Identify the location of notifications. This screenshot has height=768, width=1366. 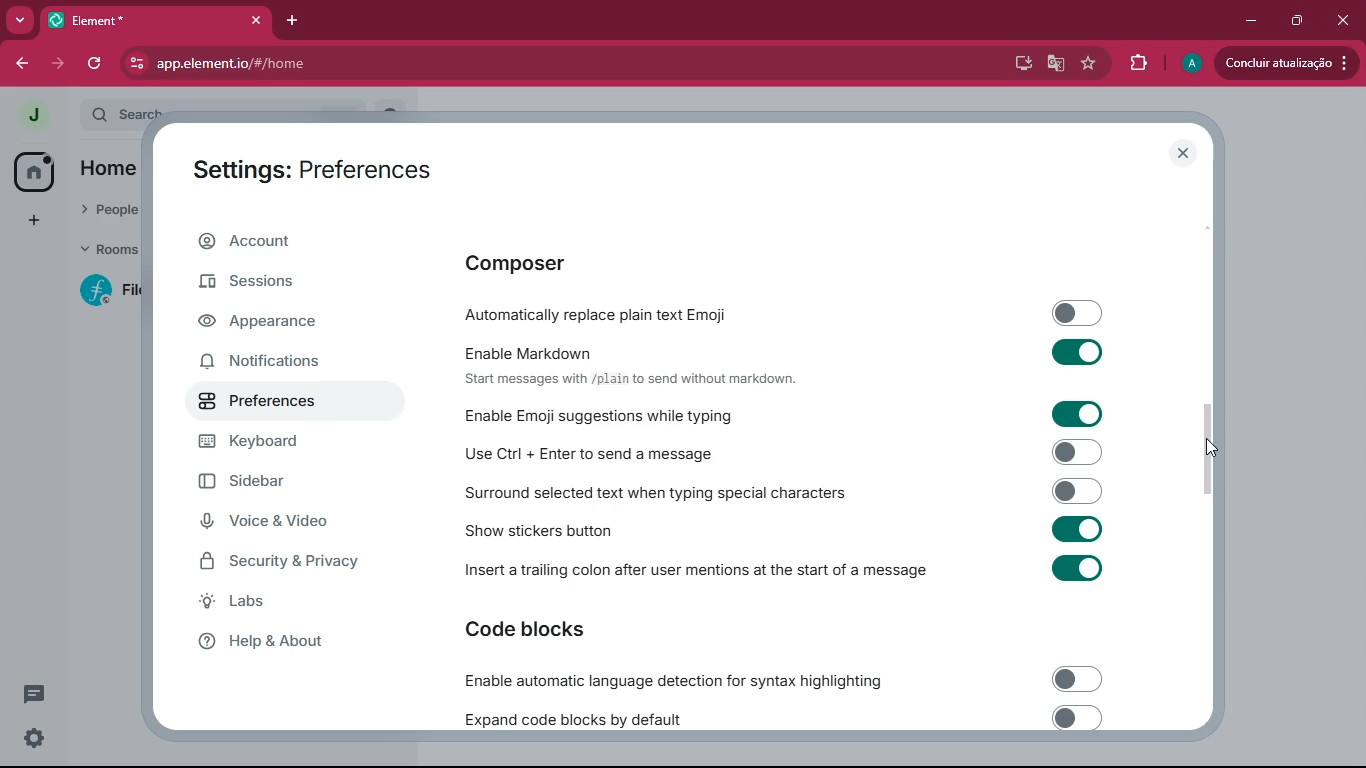
(271, 364).